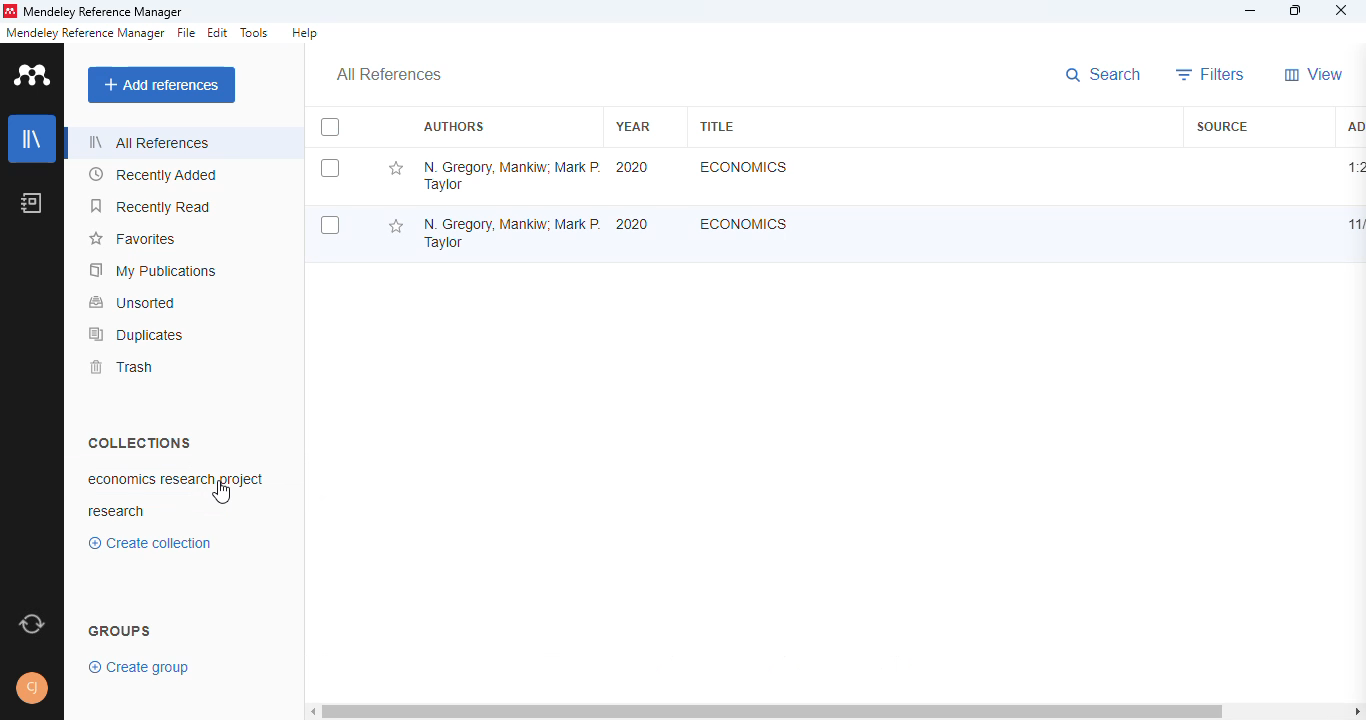 This screenshot has height=720, width=1366. What do you see at coordinates (741, 167) in the screenshot?
I see `Economics` at bounding box center [741, 167].